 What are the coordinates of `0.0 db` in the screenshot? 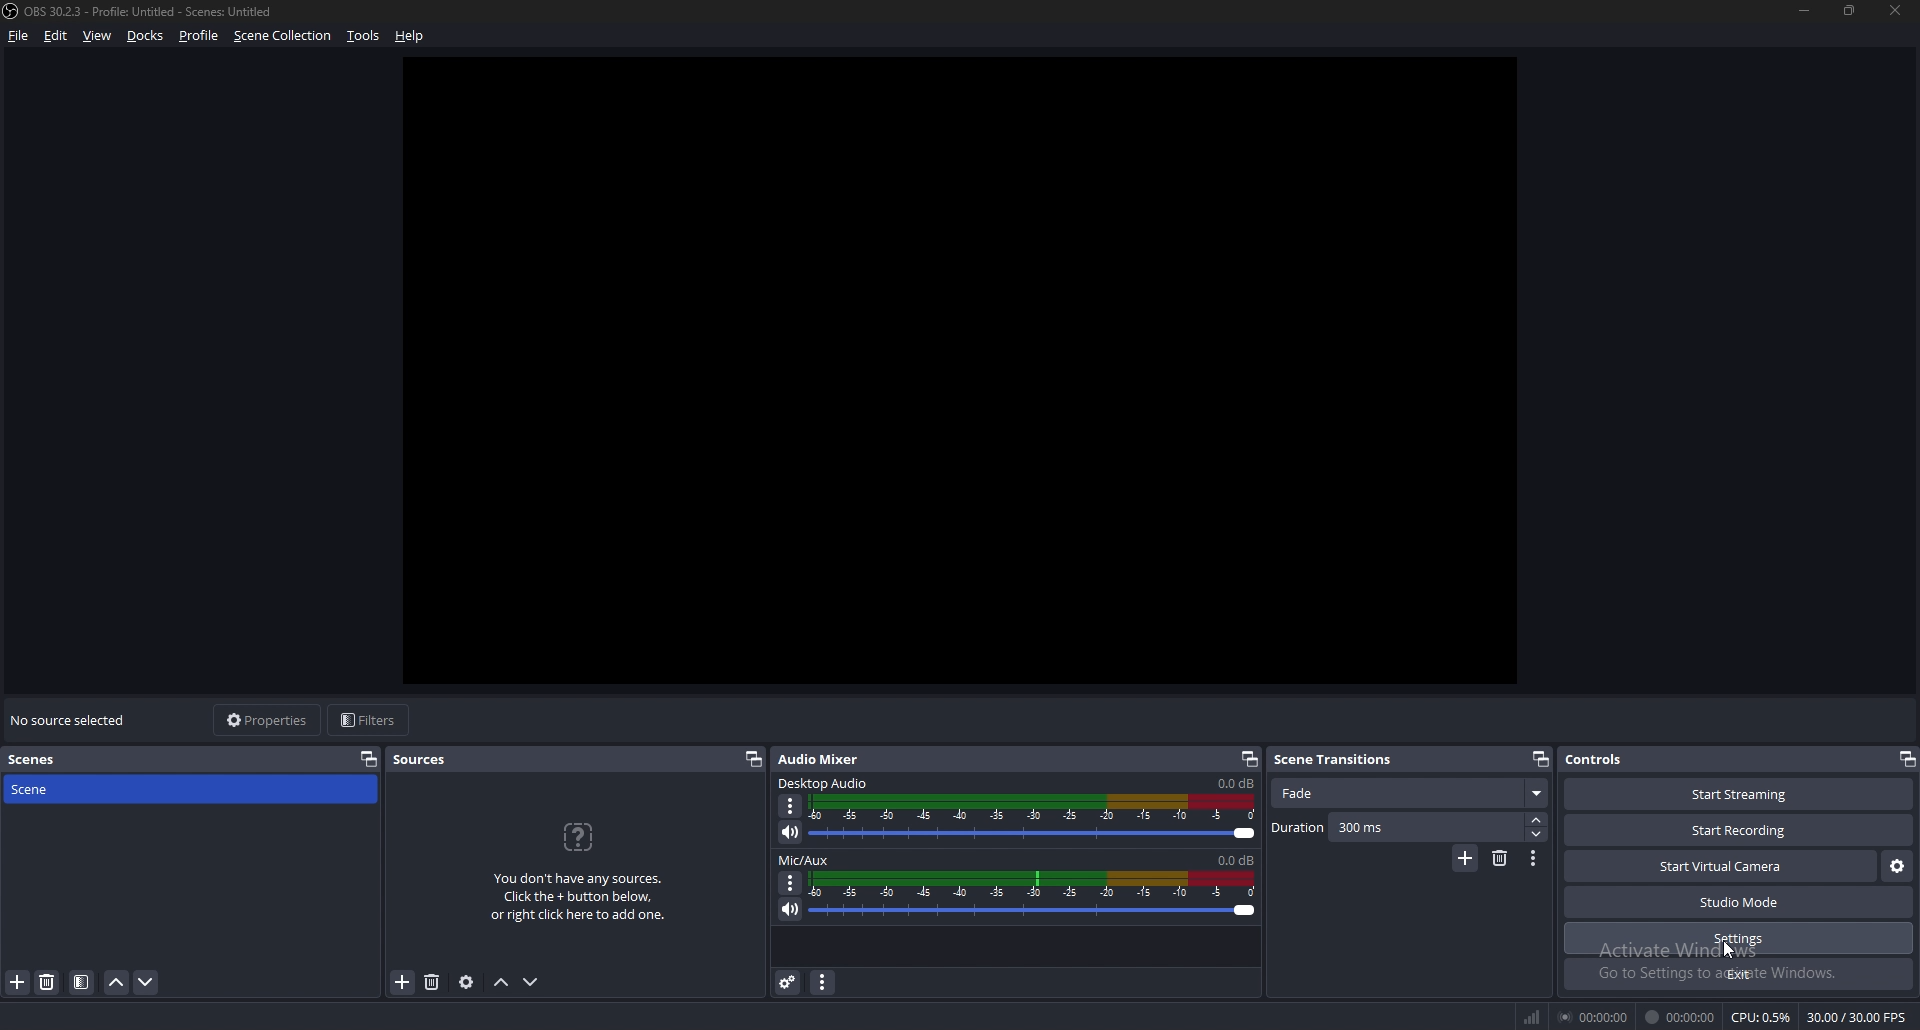 It's located at (1233, 784).